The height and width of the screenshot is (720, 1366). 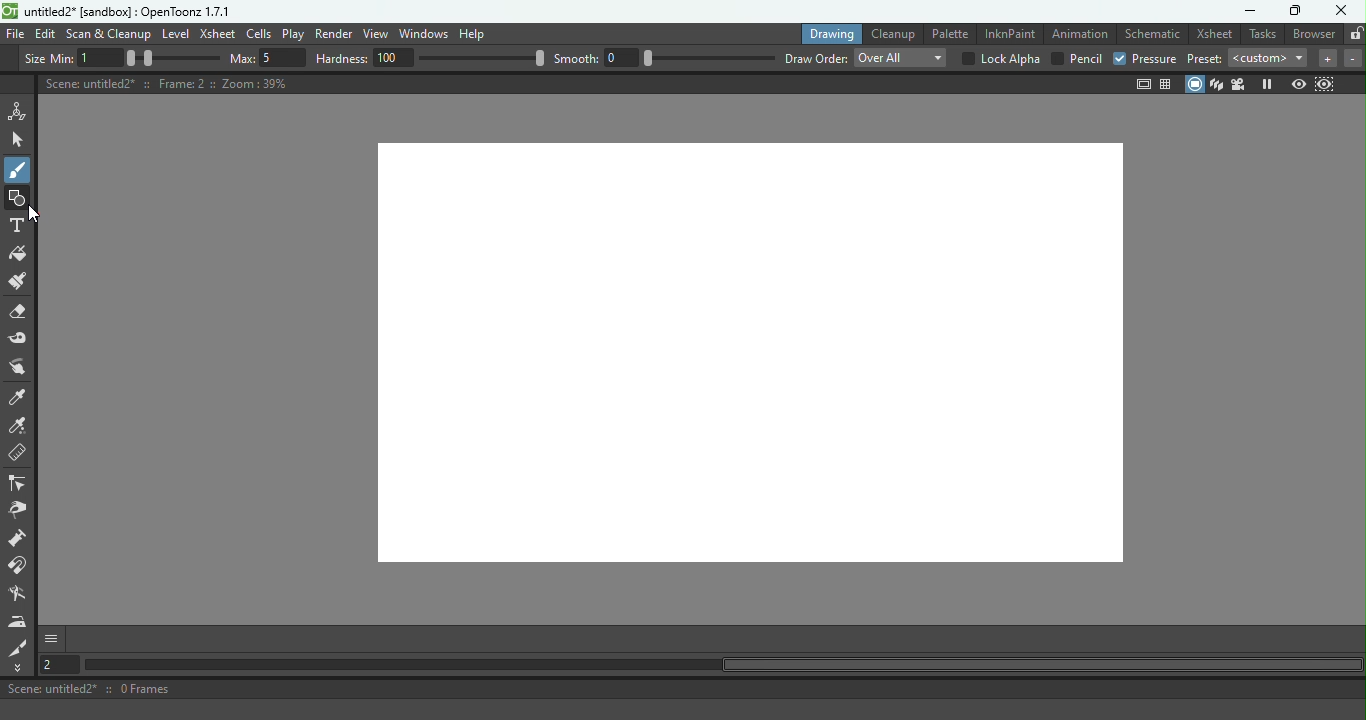 I want to click on Eraser tool, so click(x=21, y=315).